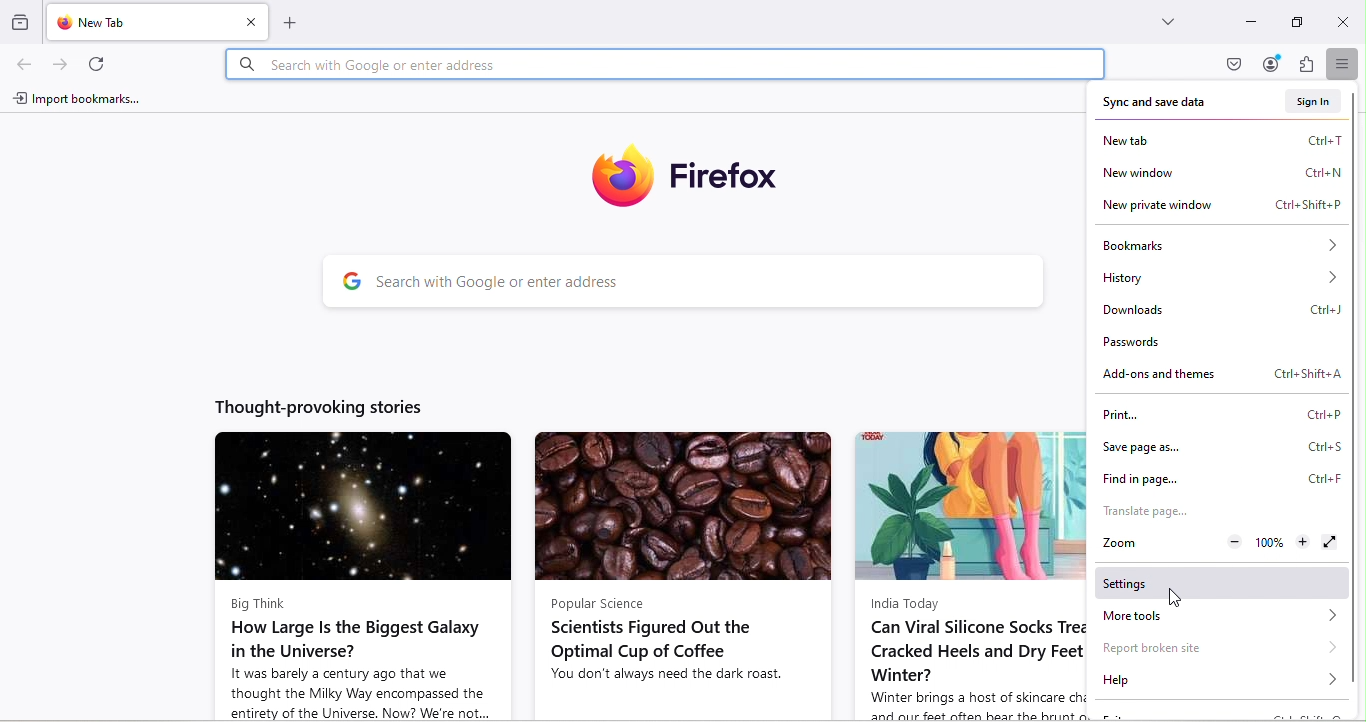 This screenshot has width=1366, height=722. What do you see at coordinates (1173, 599) in the screenshot?
I see `Cursor` at bounding box center [1173, 599].